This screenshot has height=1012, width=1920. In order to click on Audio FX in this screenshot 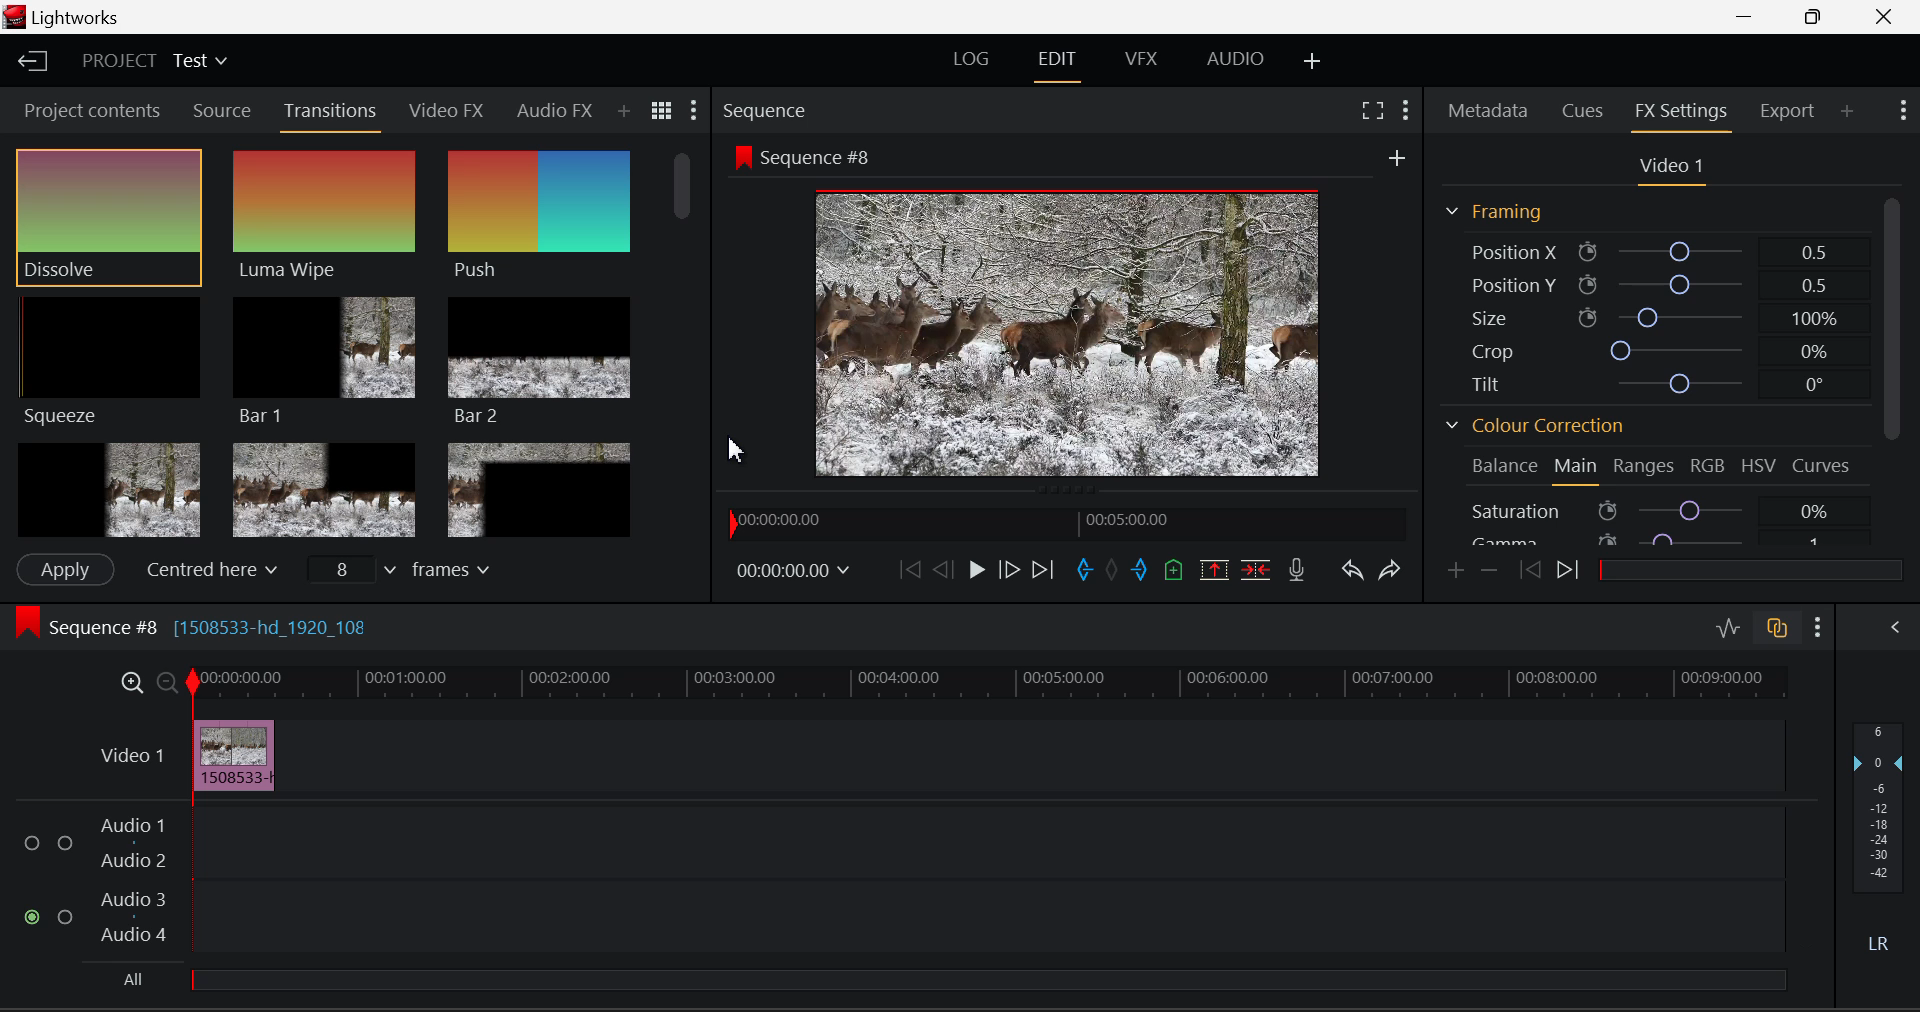, I will do `click(553, 111)`.